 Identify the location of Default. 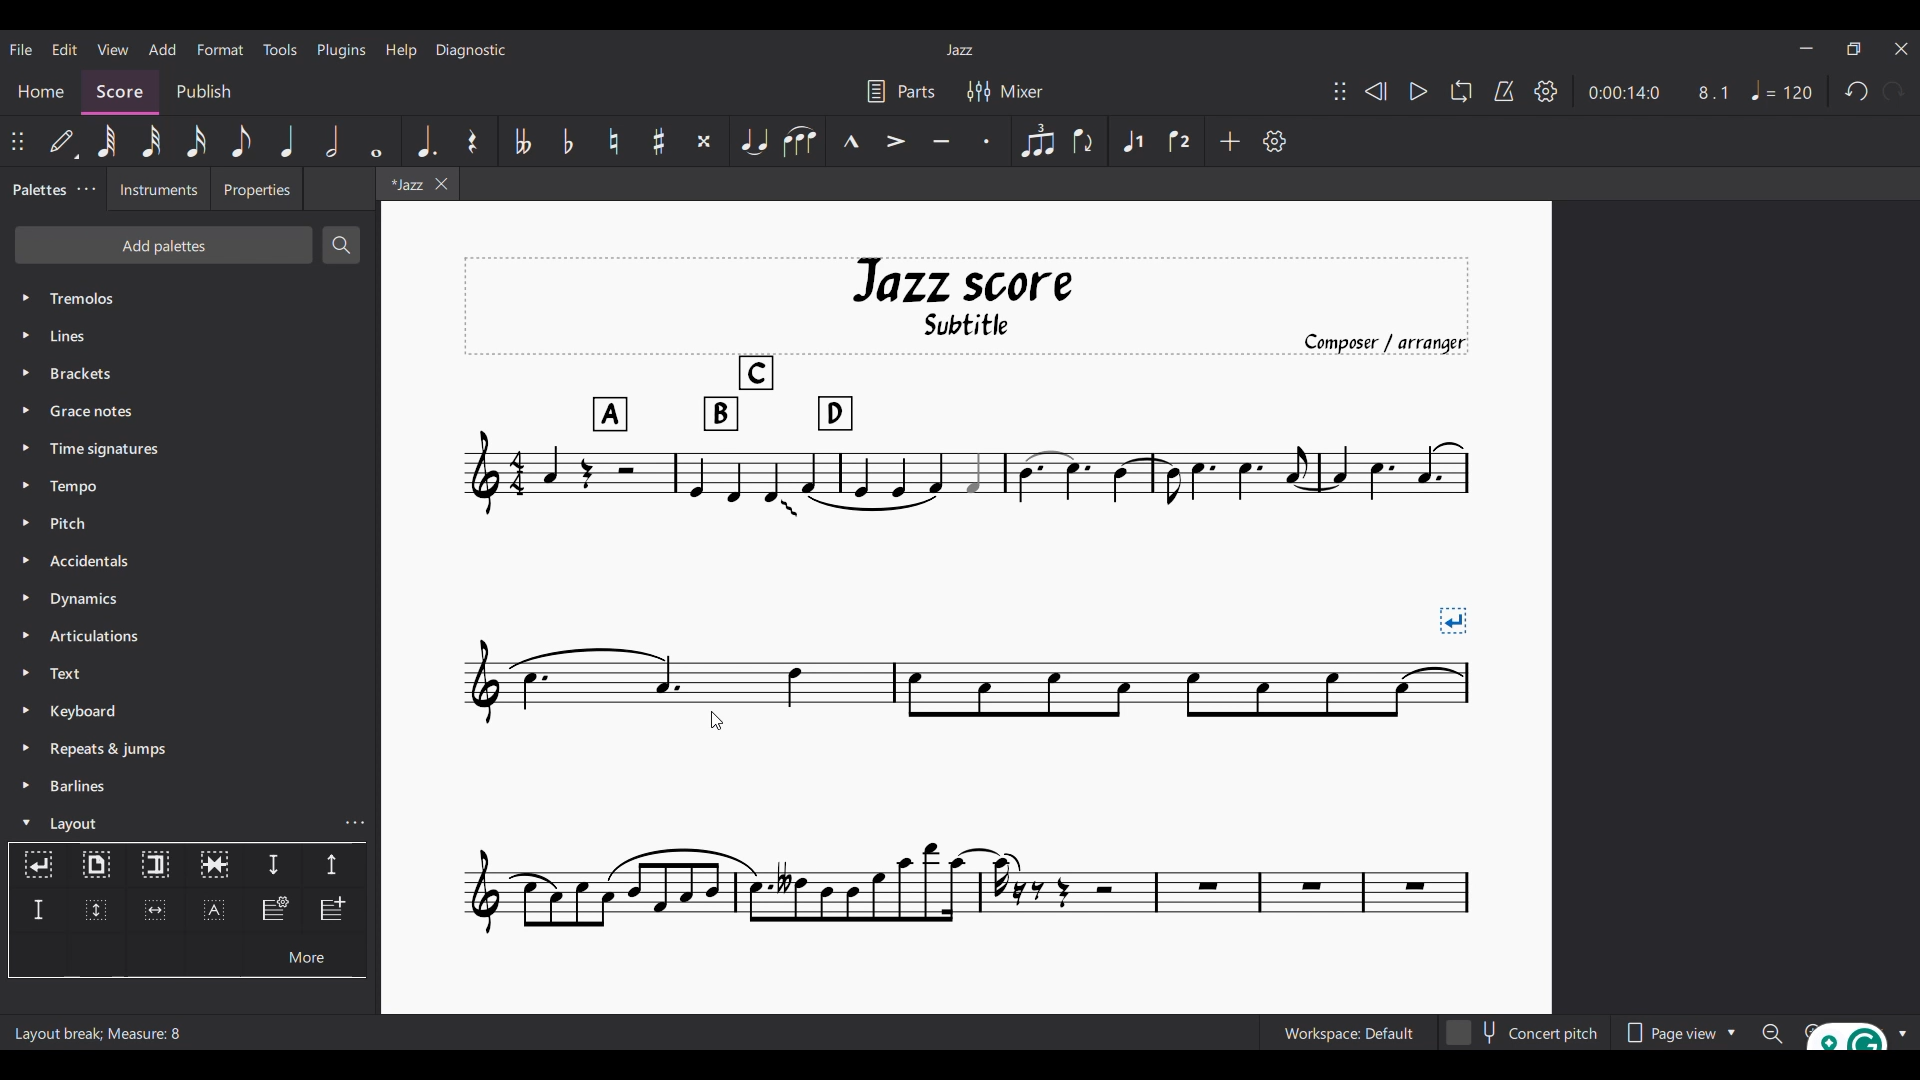
(61, 141).